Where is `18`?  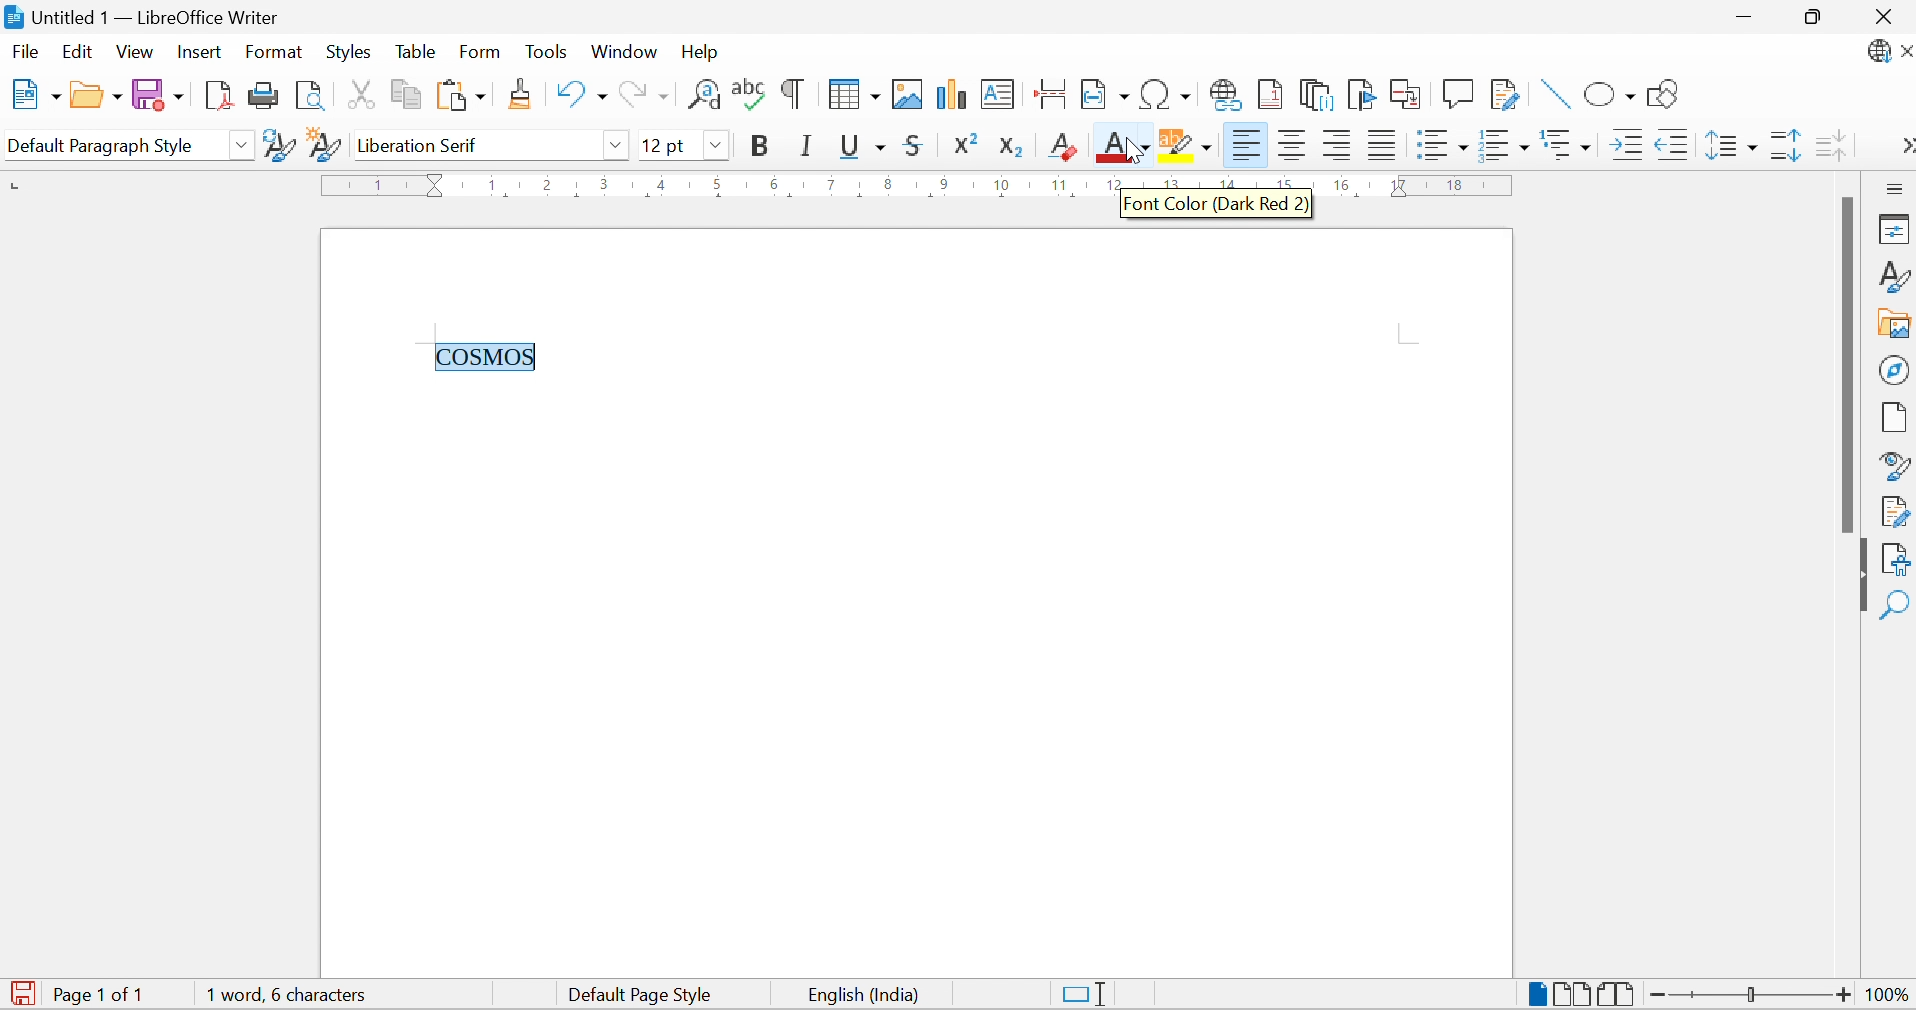 18 is located at coordinates (1456, 184).